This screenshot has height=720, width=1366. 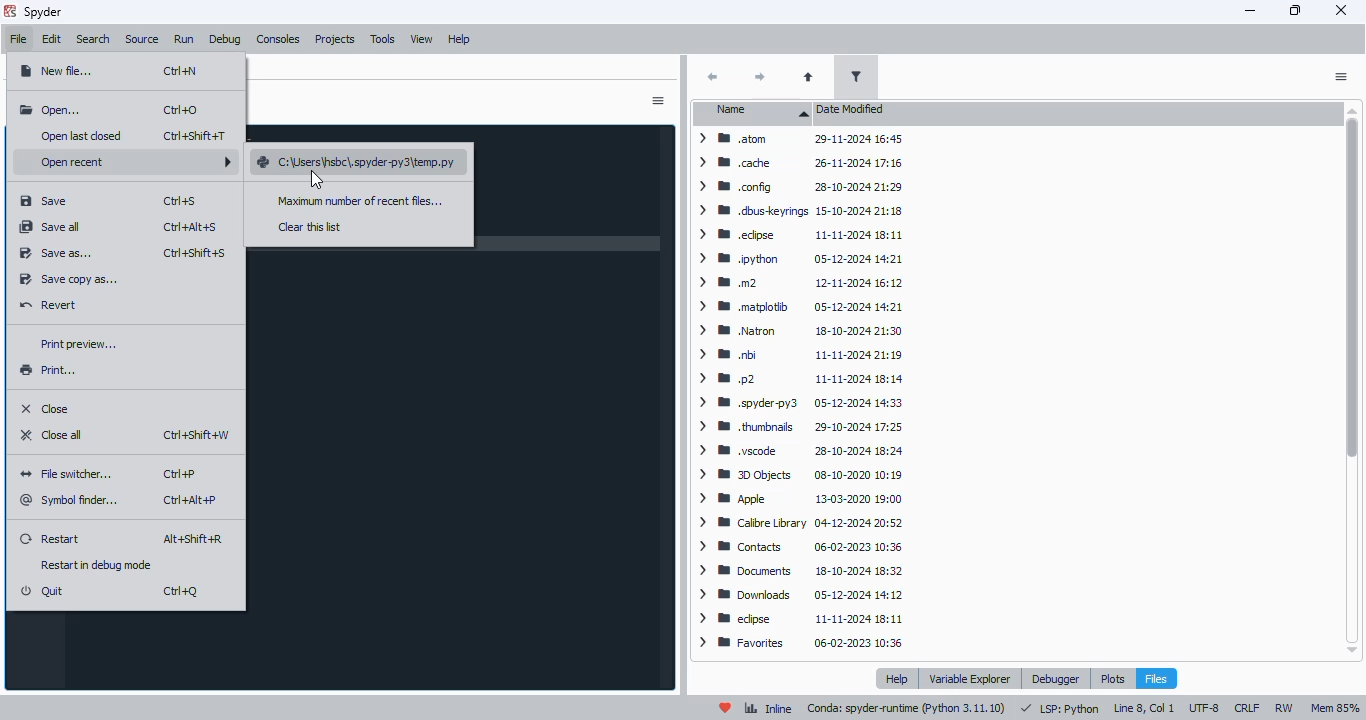 I want to click on view, so click(x=422, y=40).